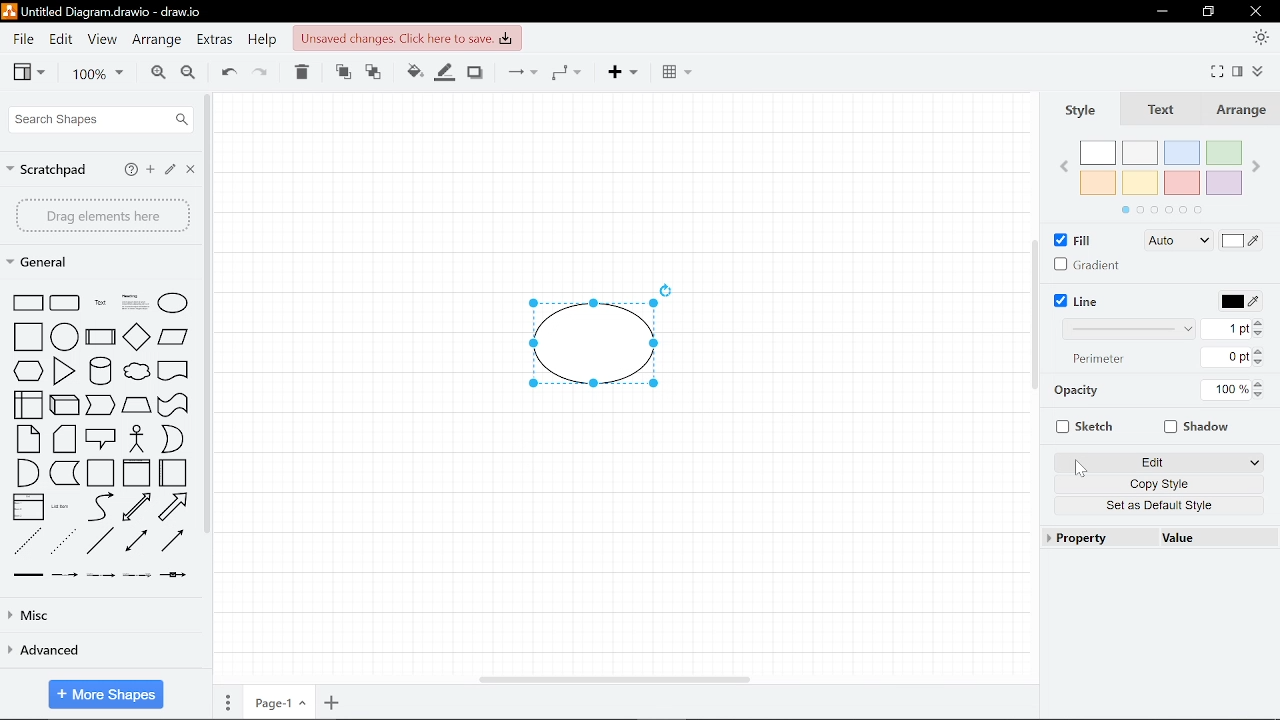  I want to click on connector with label, so click(65, 575).